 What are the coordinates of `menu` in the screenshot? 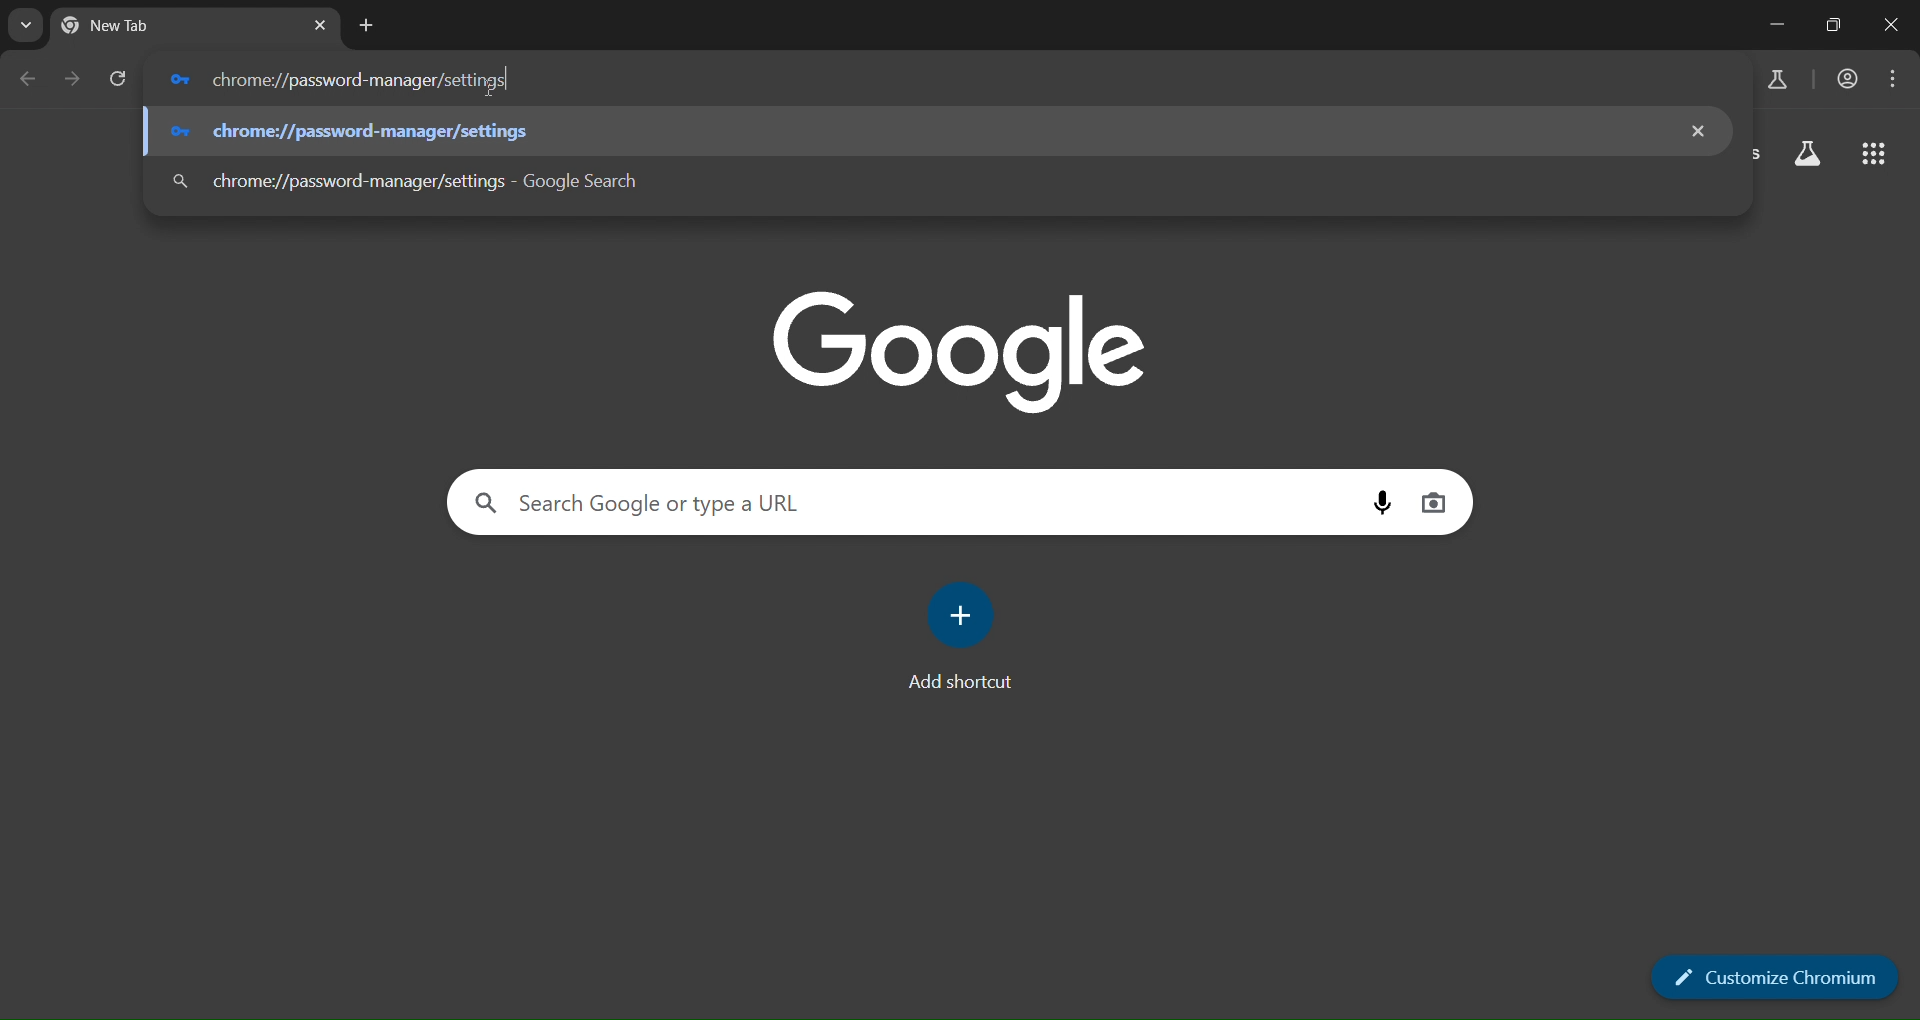 It's located at (1898, 78).